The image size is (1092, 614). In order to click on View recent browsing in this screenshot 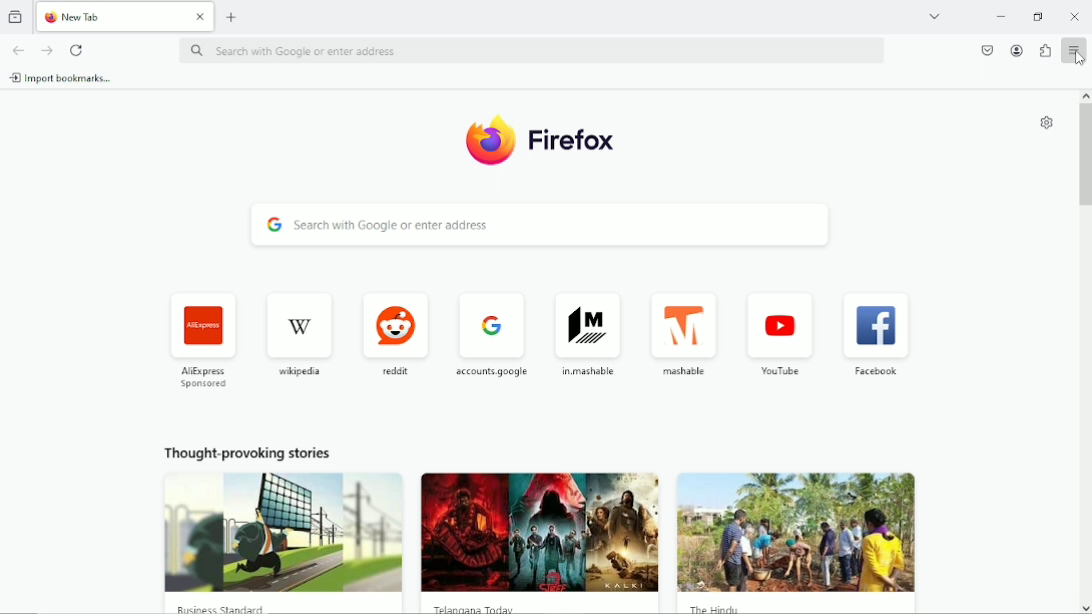, I will do `click(15, 17)`.